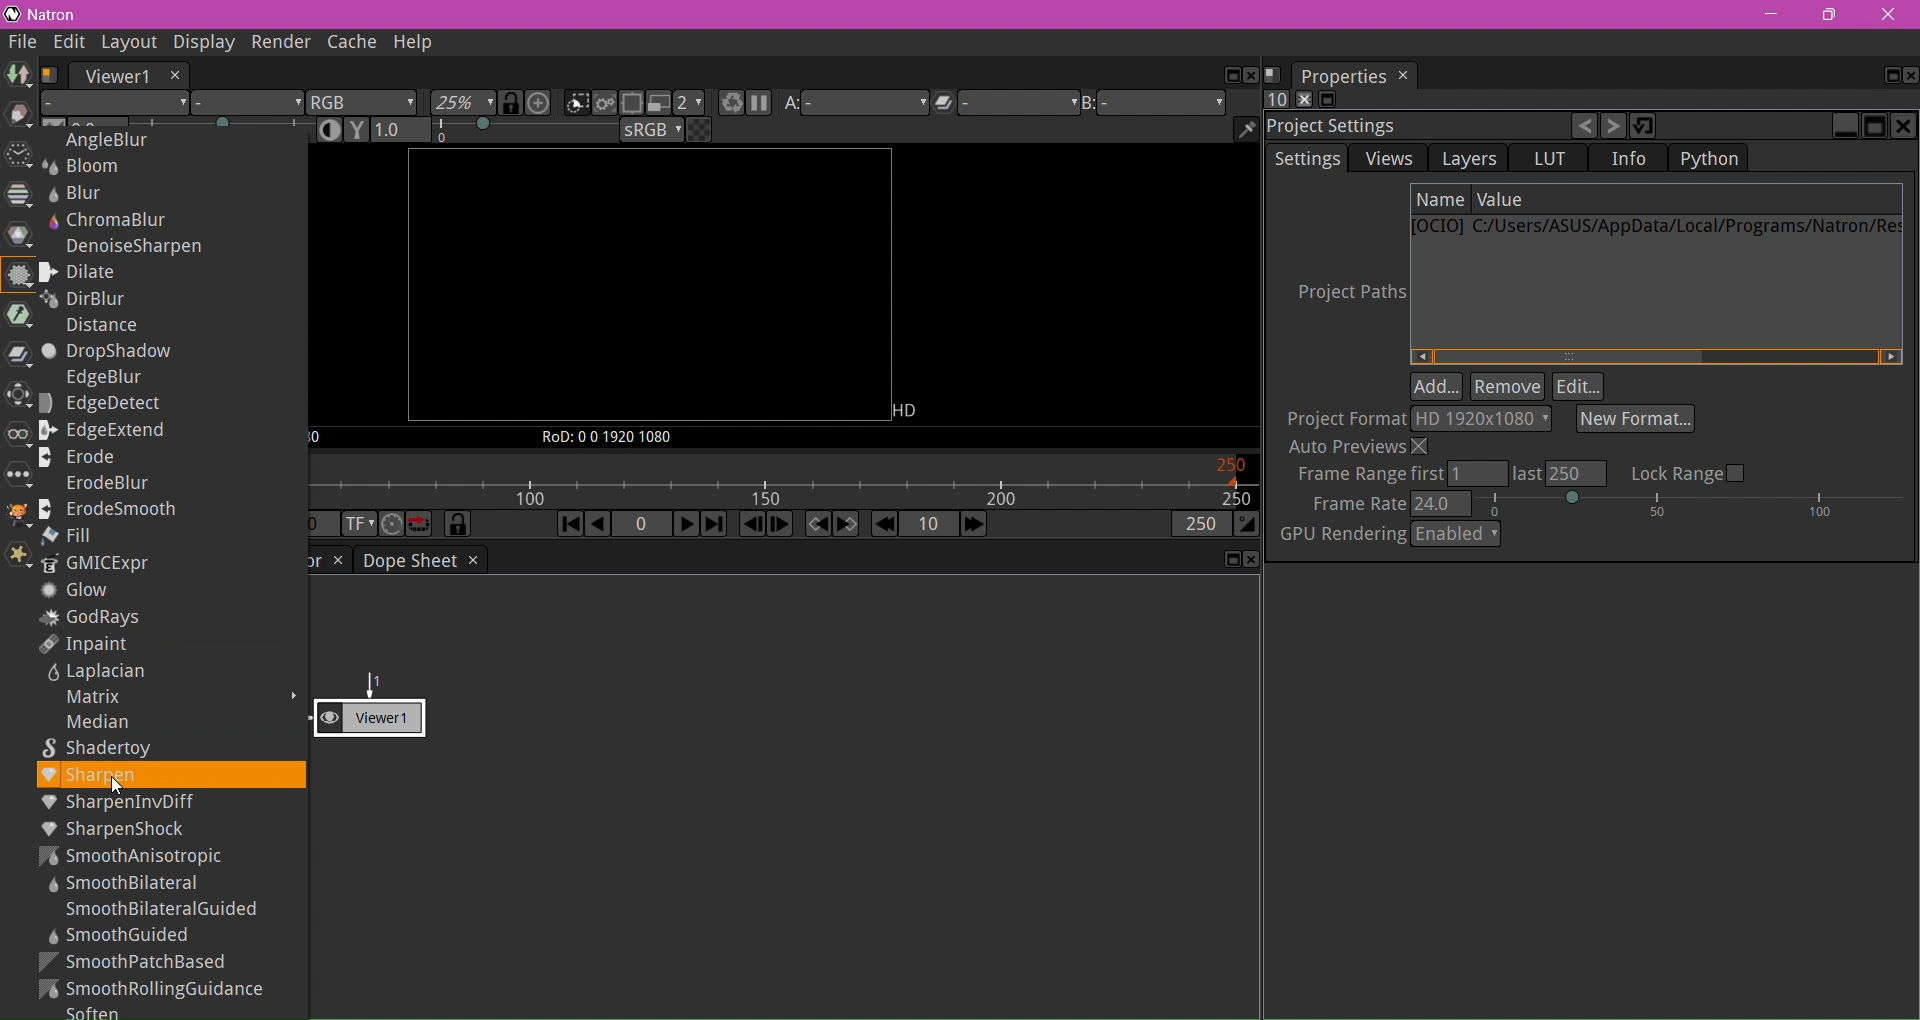 The width and height of the screenshot is (1920, 1020). I want to click on Frame Increment, so click(927, 525).